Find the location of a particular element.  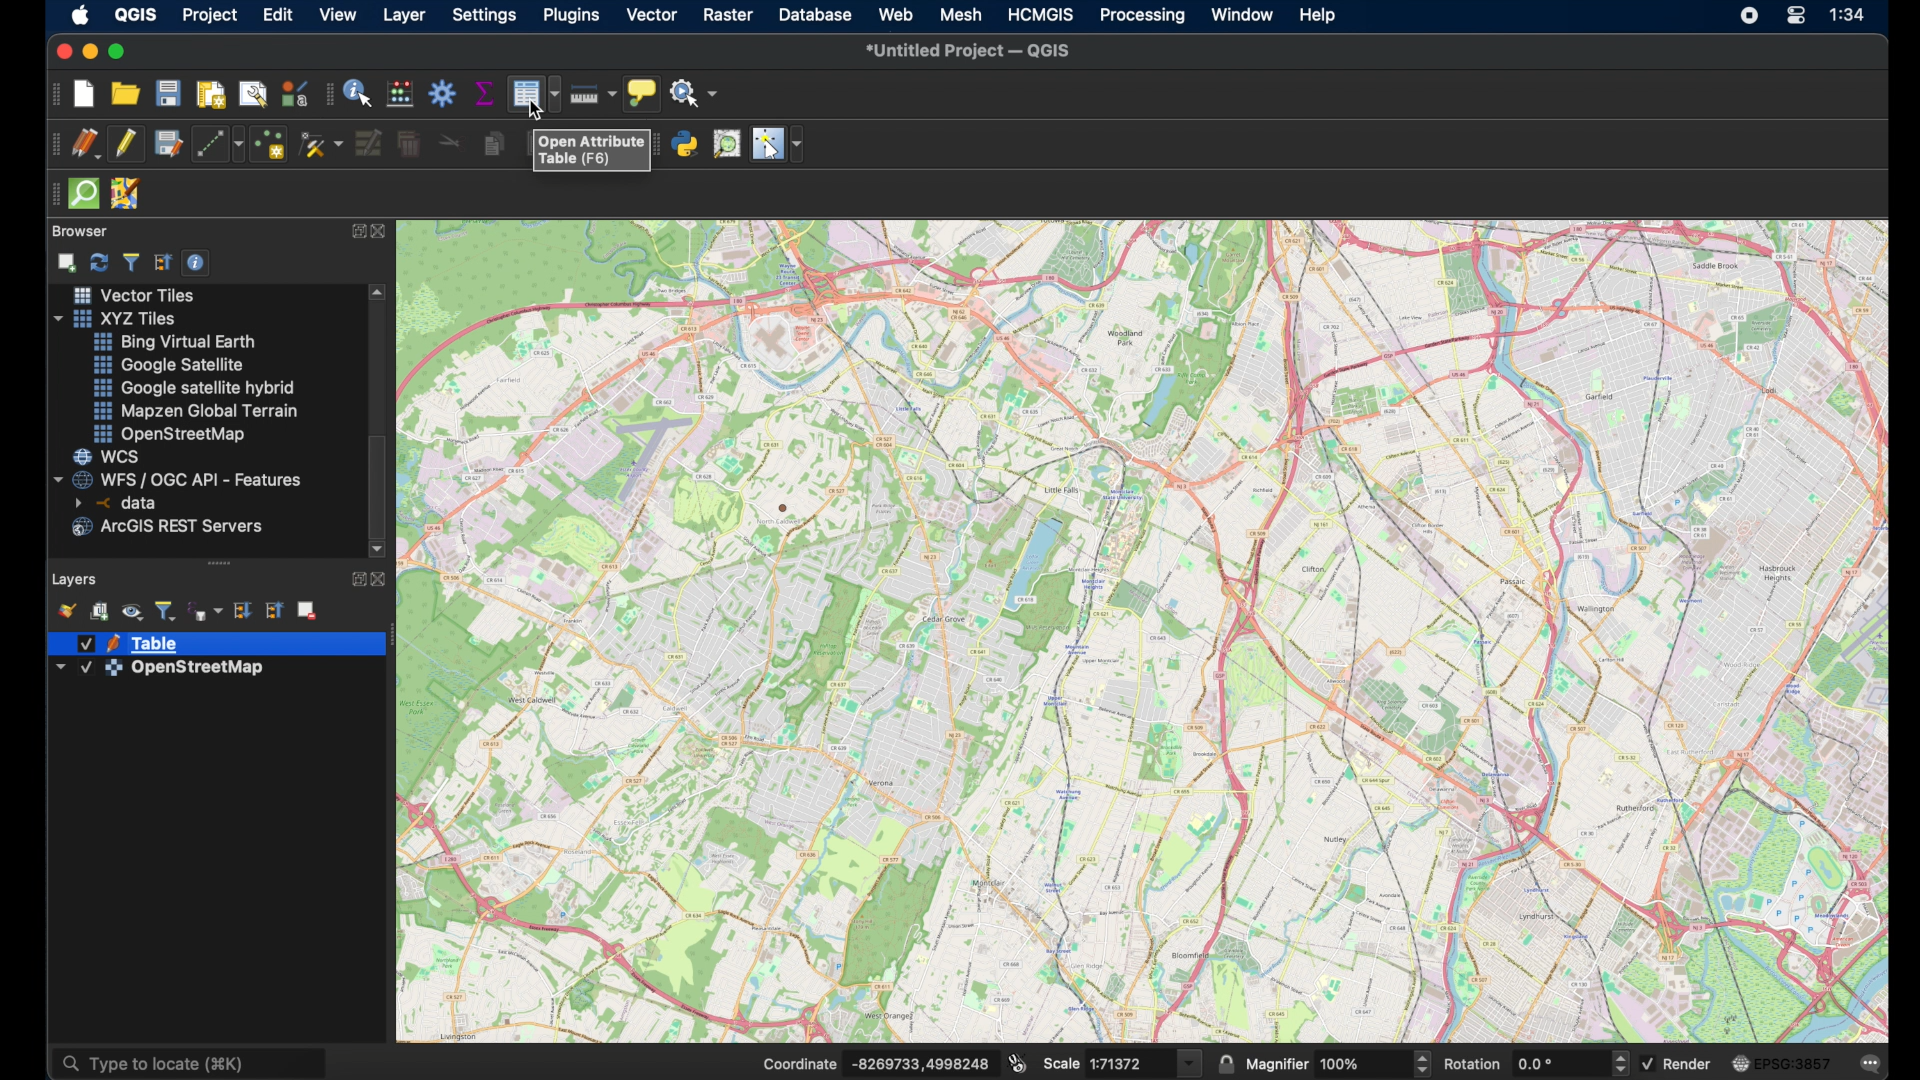

scale value is located at coordinates (1128, 1063).